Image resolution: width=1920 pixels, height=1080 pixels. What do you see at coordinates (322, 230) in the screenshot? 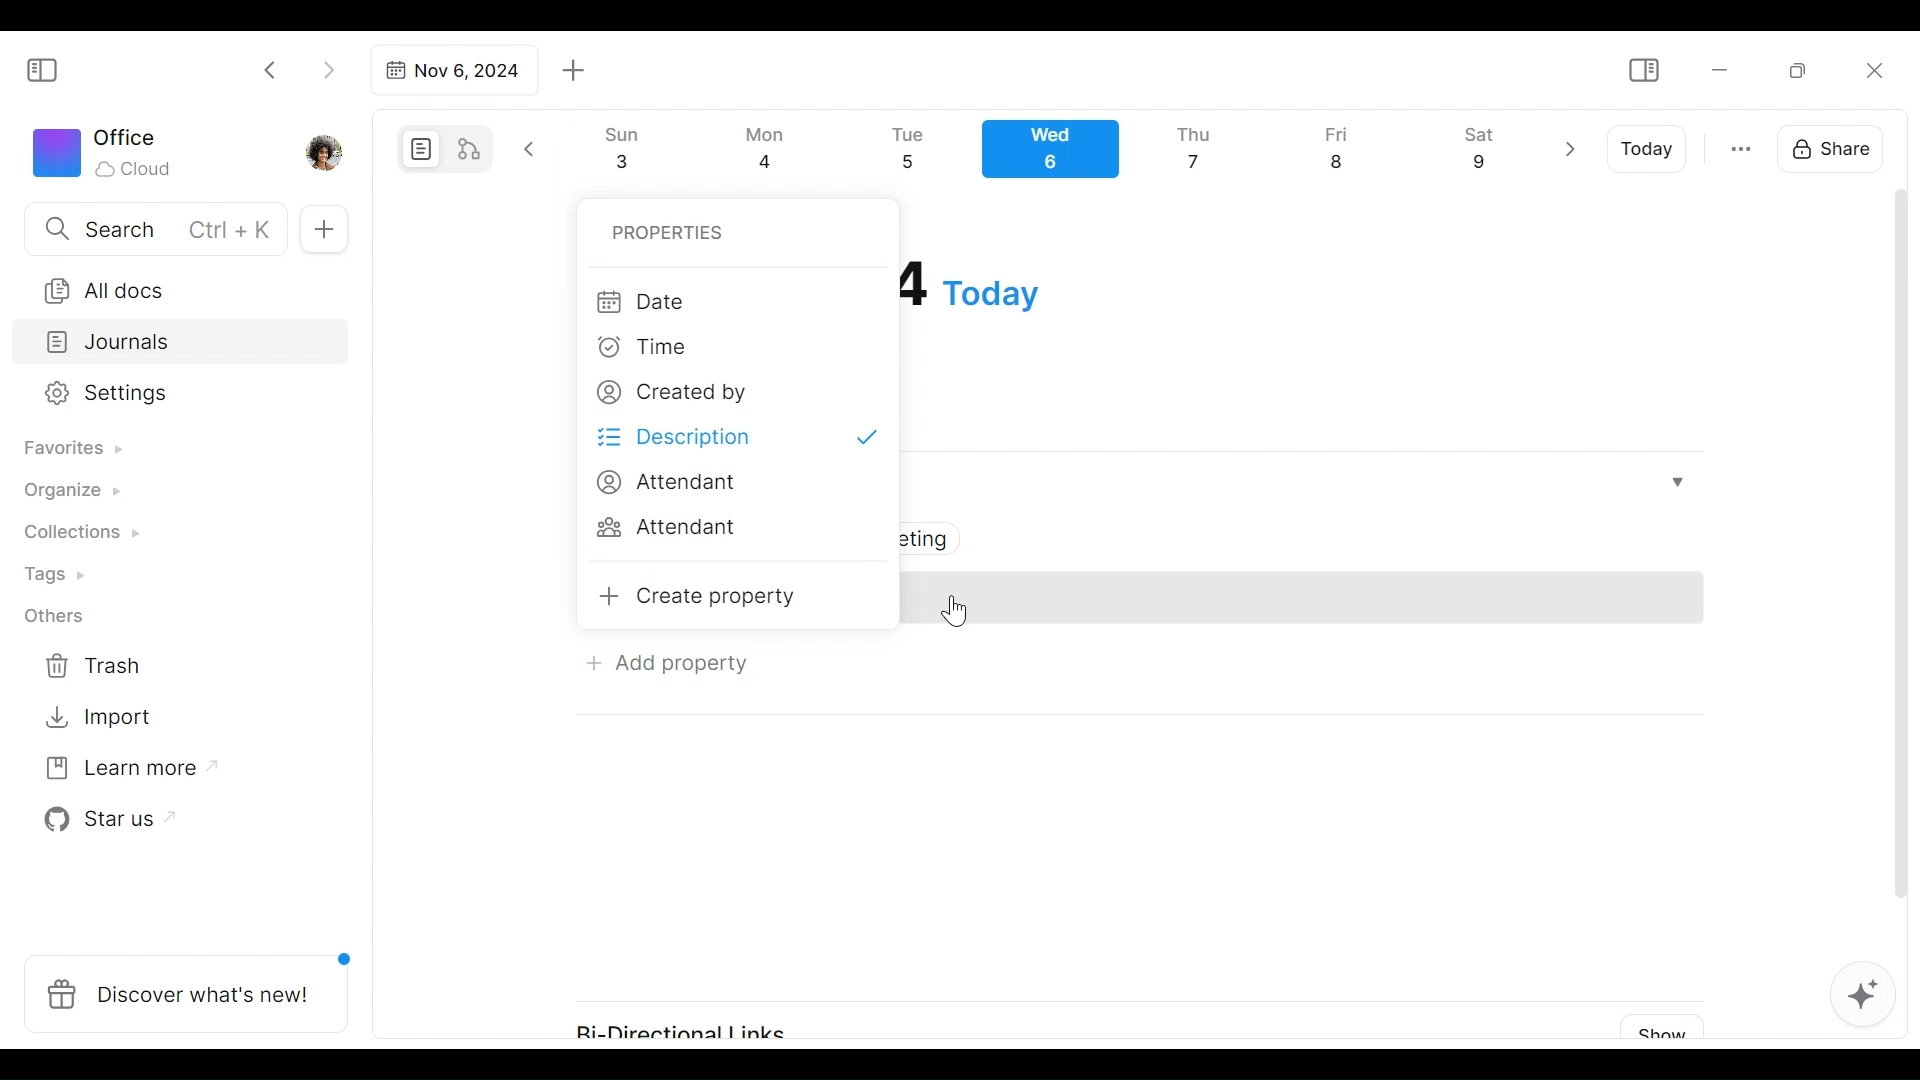
I see `Add new ` at bounding box center [322, 230].